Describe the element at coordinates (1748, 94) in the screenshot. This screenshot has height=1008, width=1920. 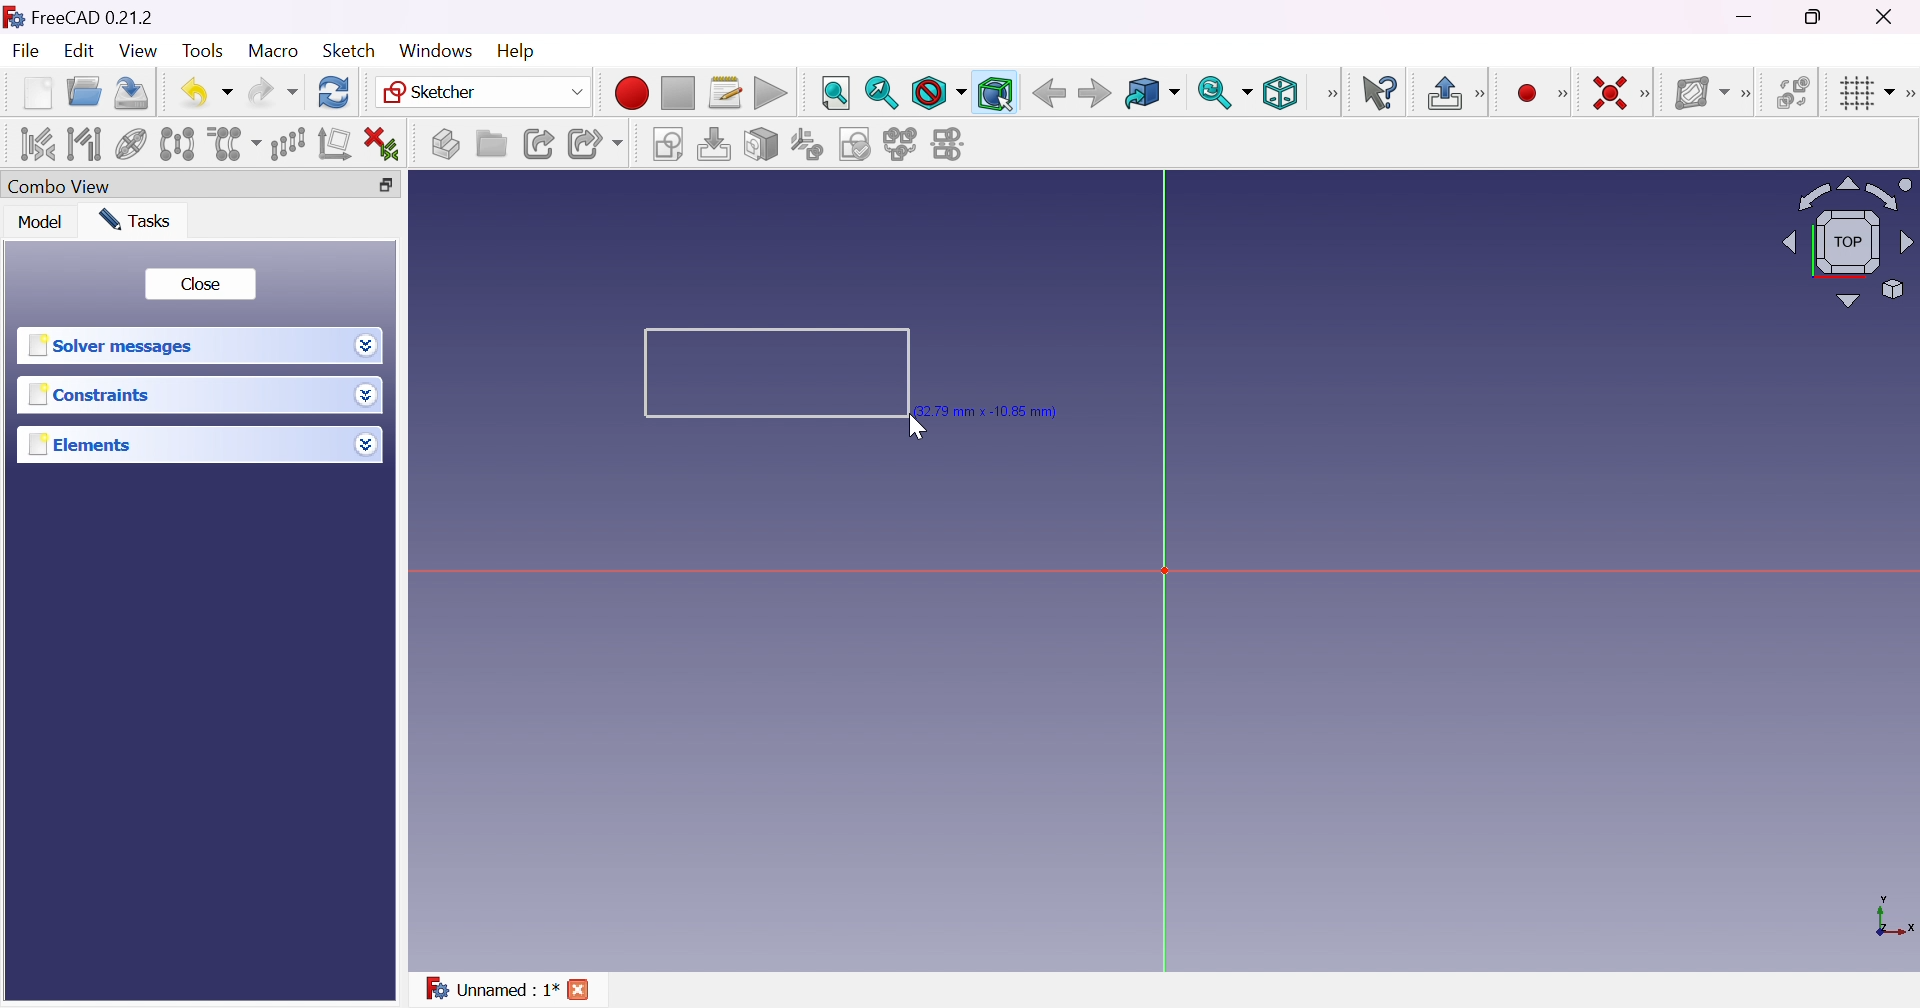
I see `[Sketcher B-spline tools]` at that location.